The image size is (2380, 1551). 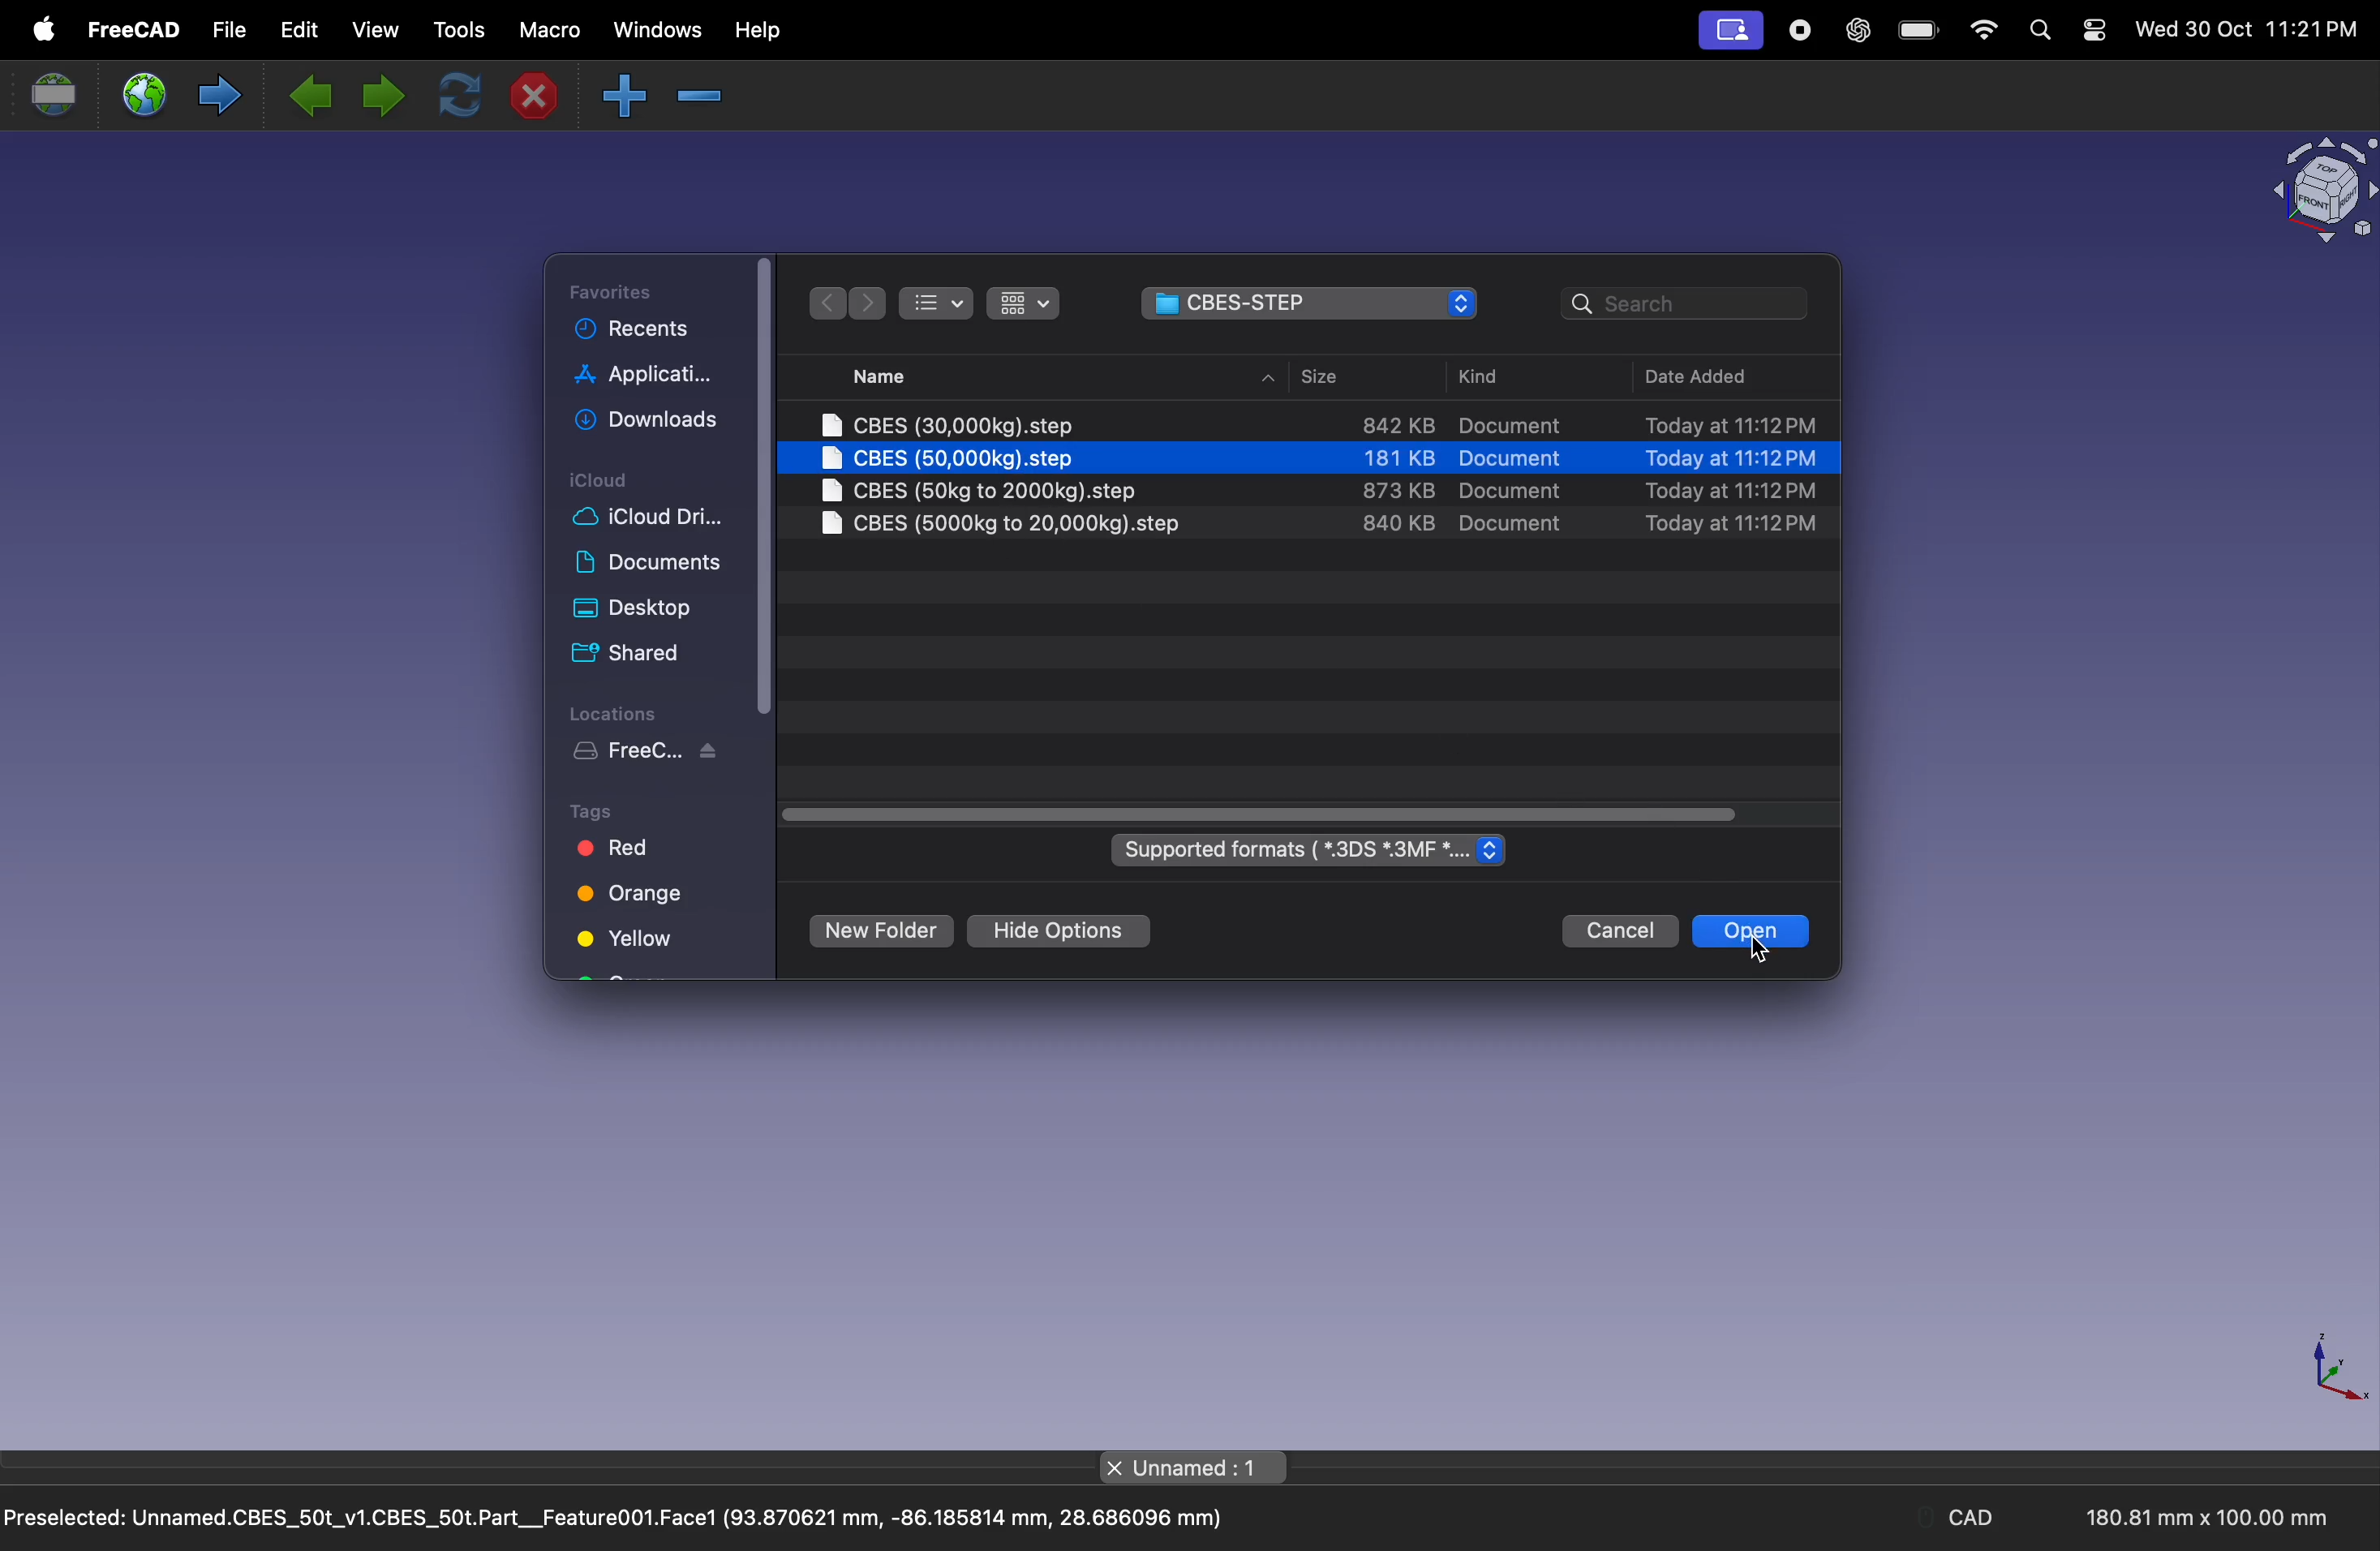 I want to click on backward, so click(x=829, y=306).